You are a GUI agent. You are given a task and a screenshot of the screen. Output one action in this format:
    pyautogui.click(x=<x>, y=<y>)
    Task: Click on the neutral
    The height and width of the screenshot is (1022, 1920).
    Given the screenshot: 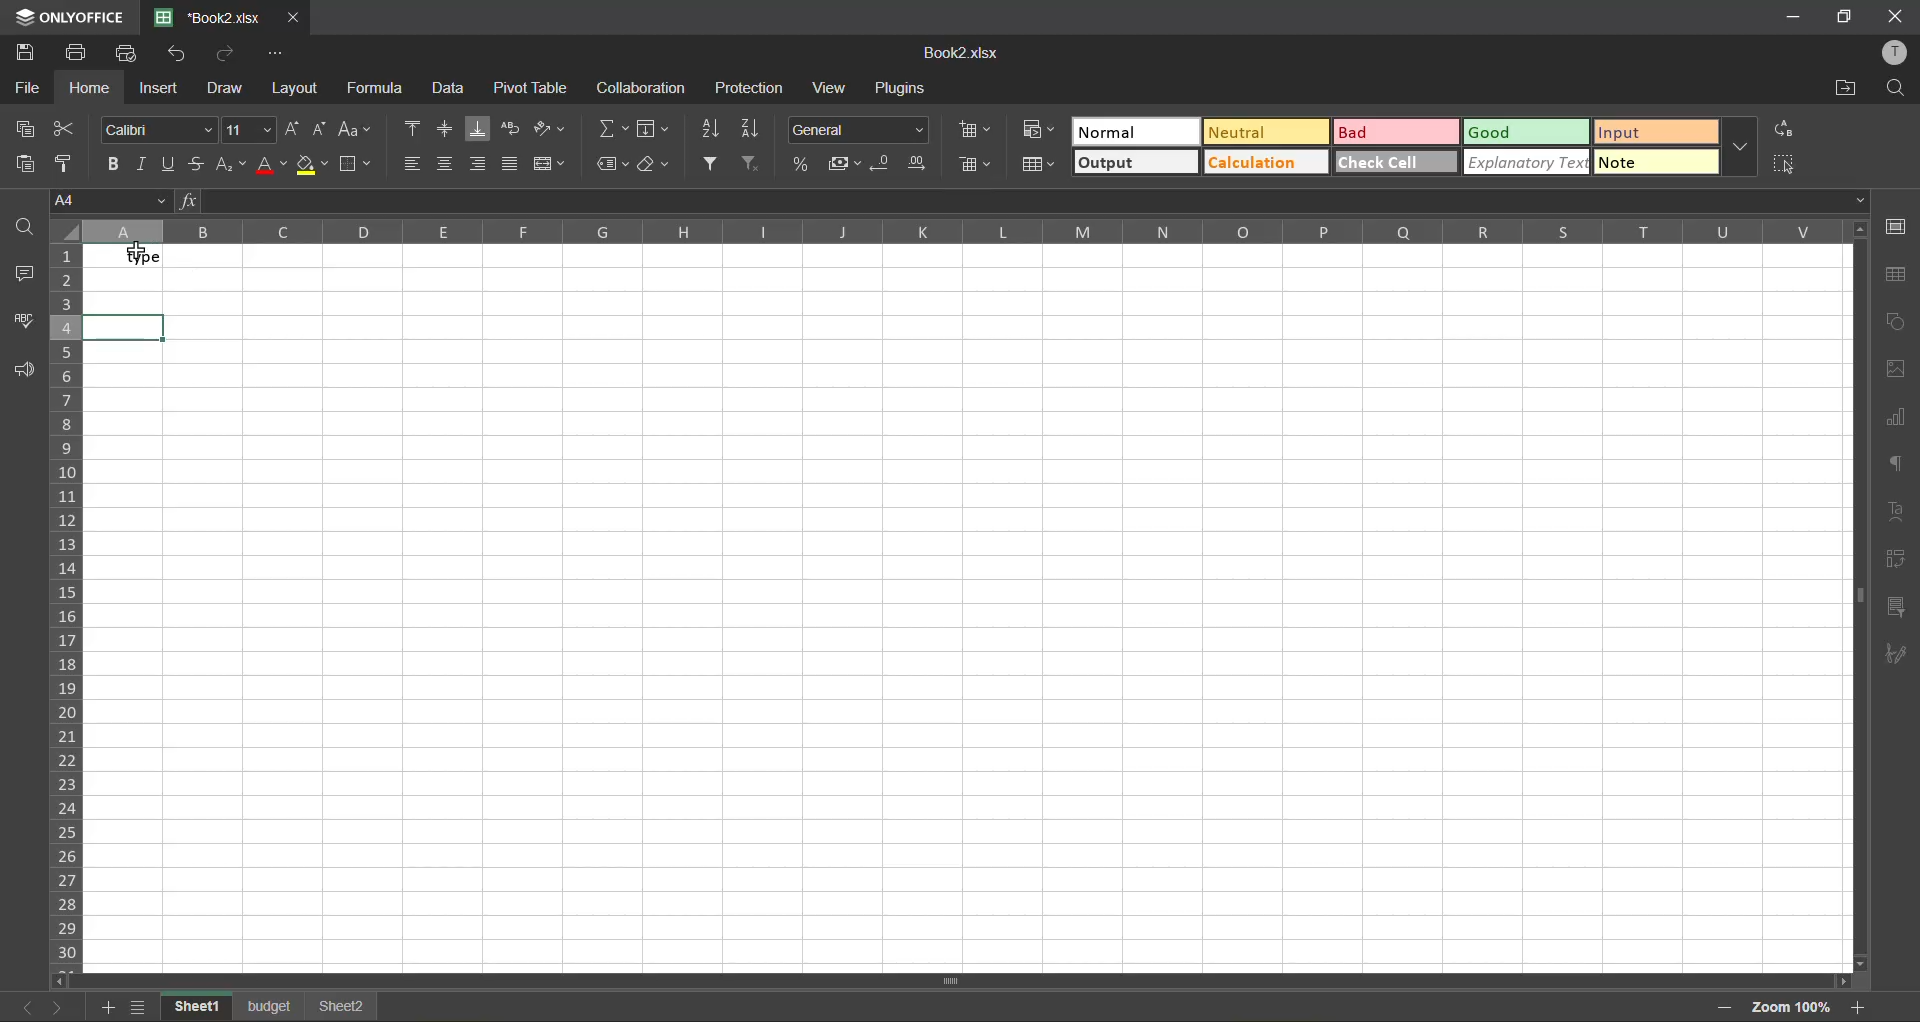 What is the action you would take?
    pyautogui.click(x=1265, y=132)
    